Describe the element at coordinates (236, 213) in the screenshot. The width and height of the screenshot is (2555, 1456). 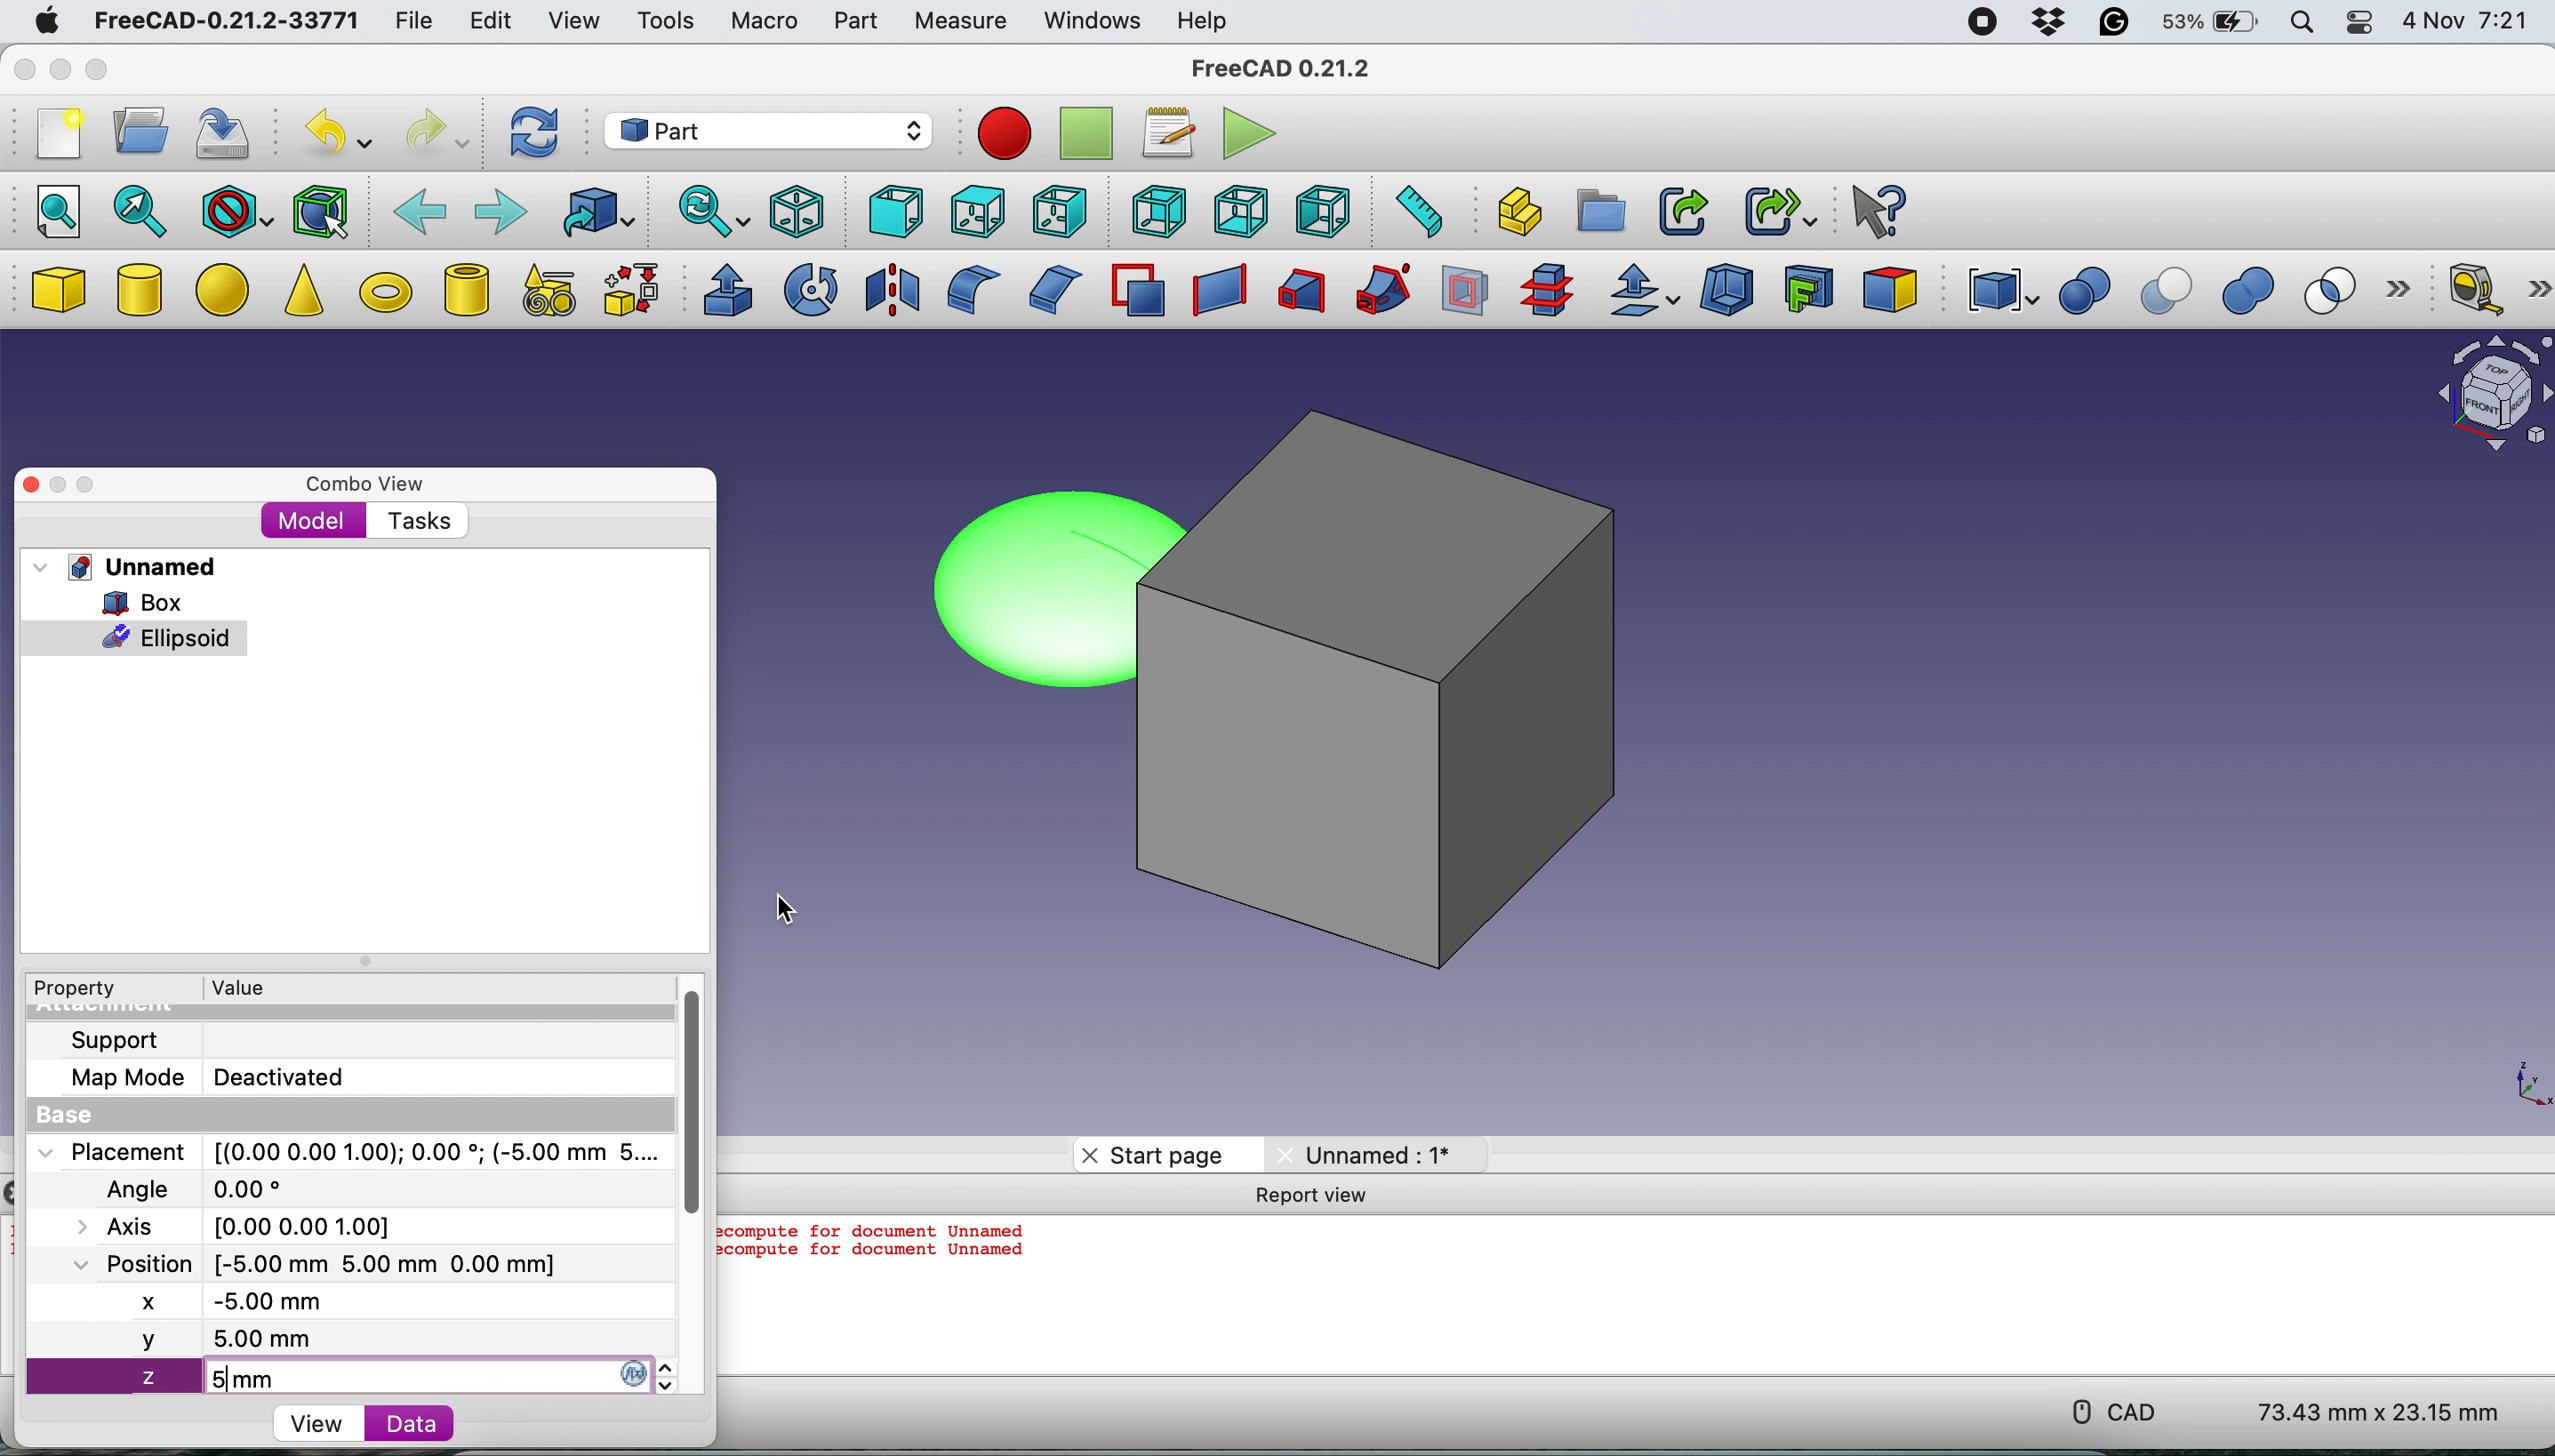
I see `draw style` at that location.